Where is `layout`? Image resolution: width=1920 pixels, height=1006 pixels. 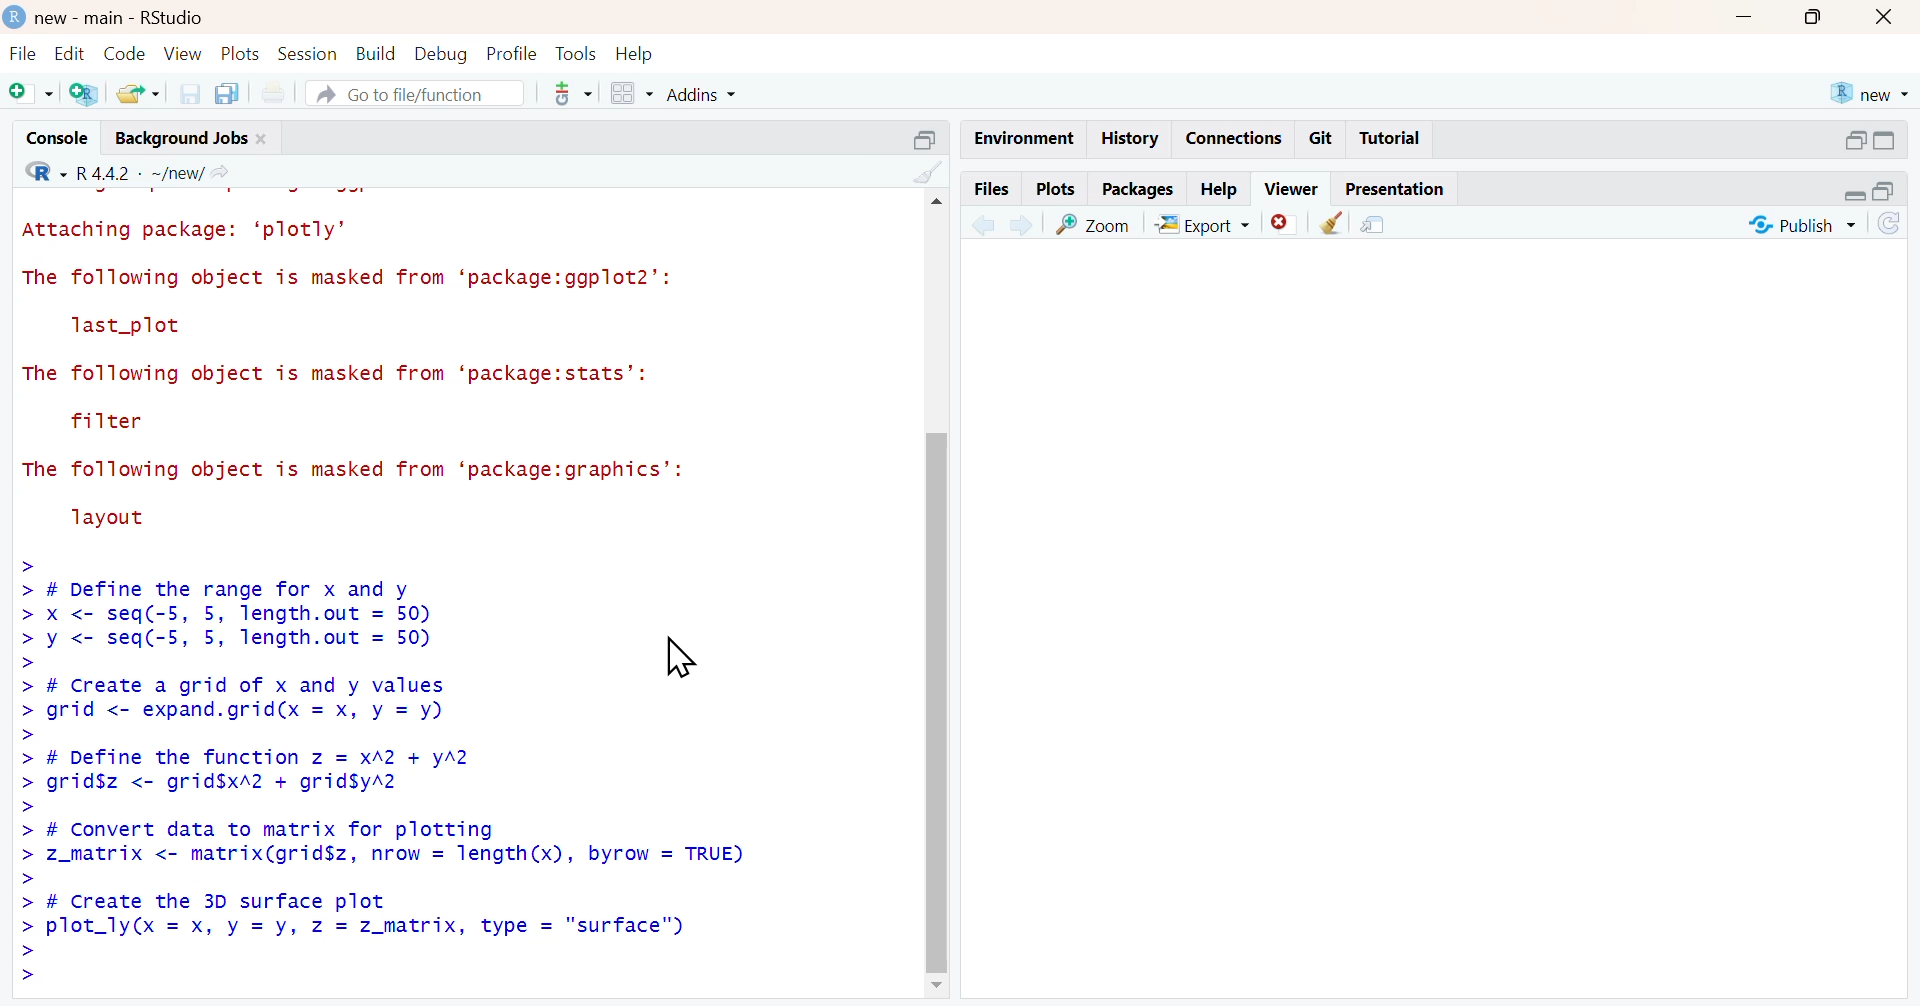
layout is located at coordinates (116, 519).